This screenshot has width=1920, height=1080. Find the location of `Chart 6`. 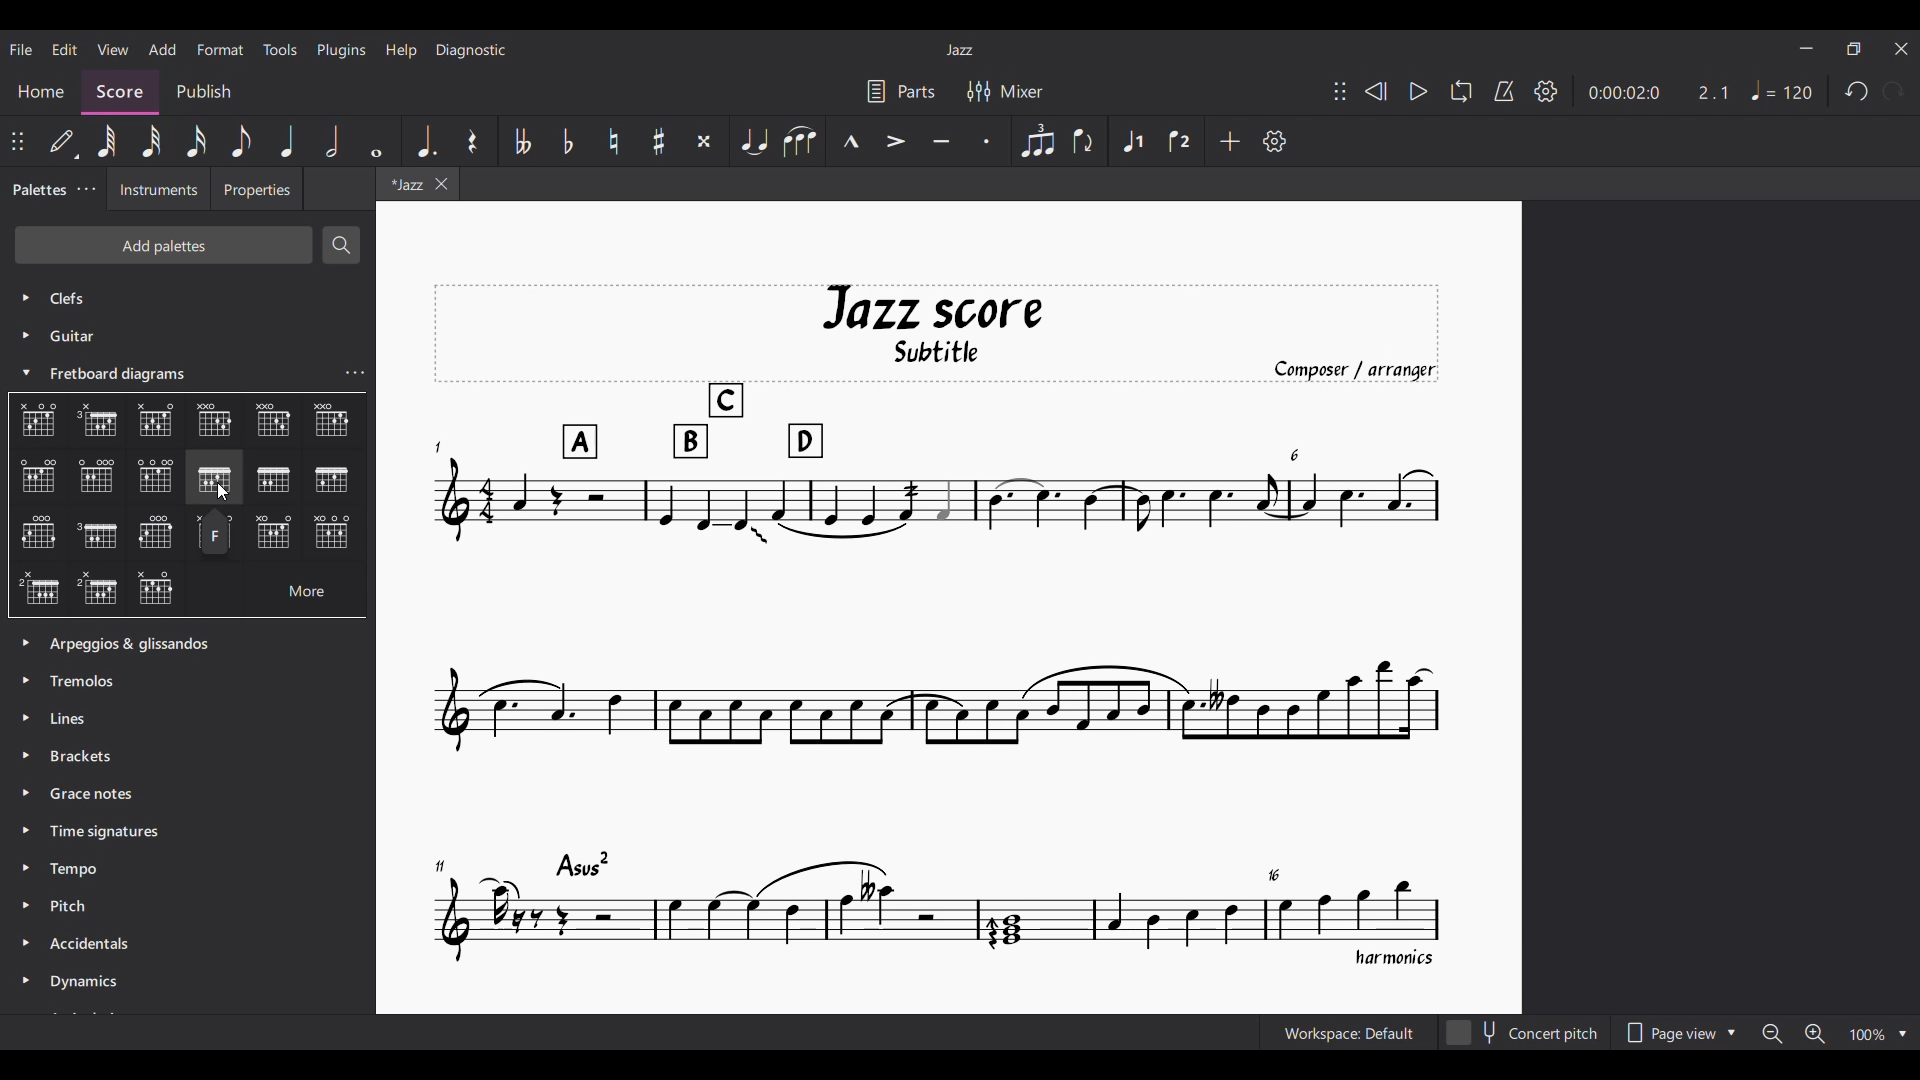

Chart 6 is located at coordinates (38, 476).